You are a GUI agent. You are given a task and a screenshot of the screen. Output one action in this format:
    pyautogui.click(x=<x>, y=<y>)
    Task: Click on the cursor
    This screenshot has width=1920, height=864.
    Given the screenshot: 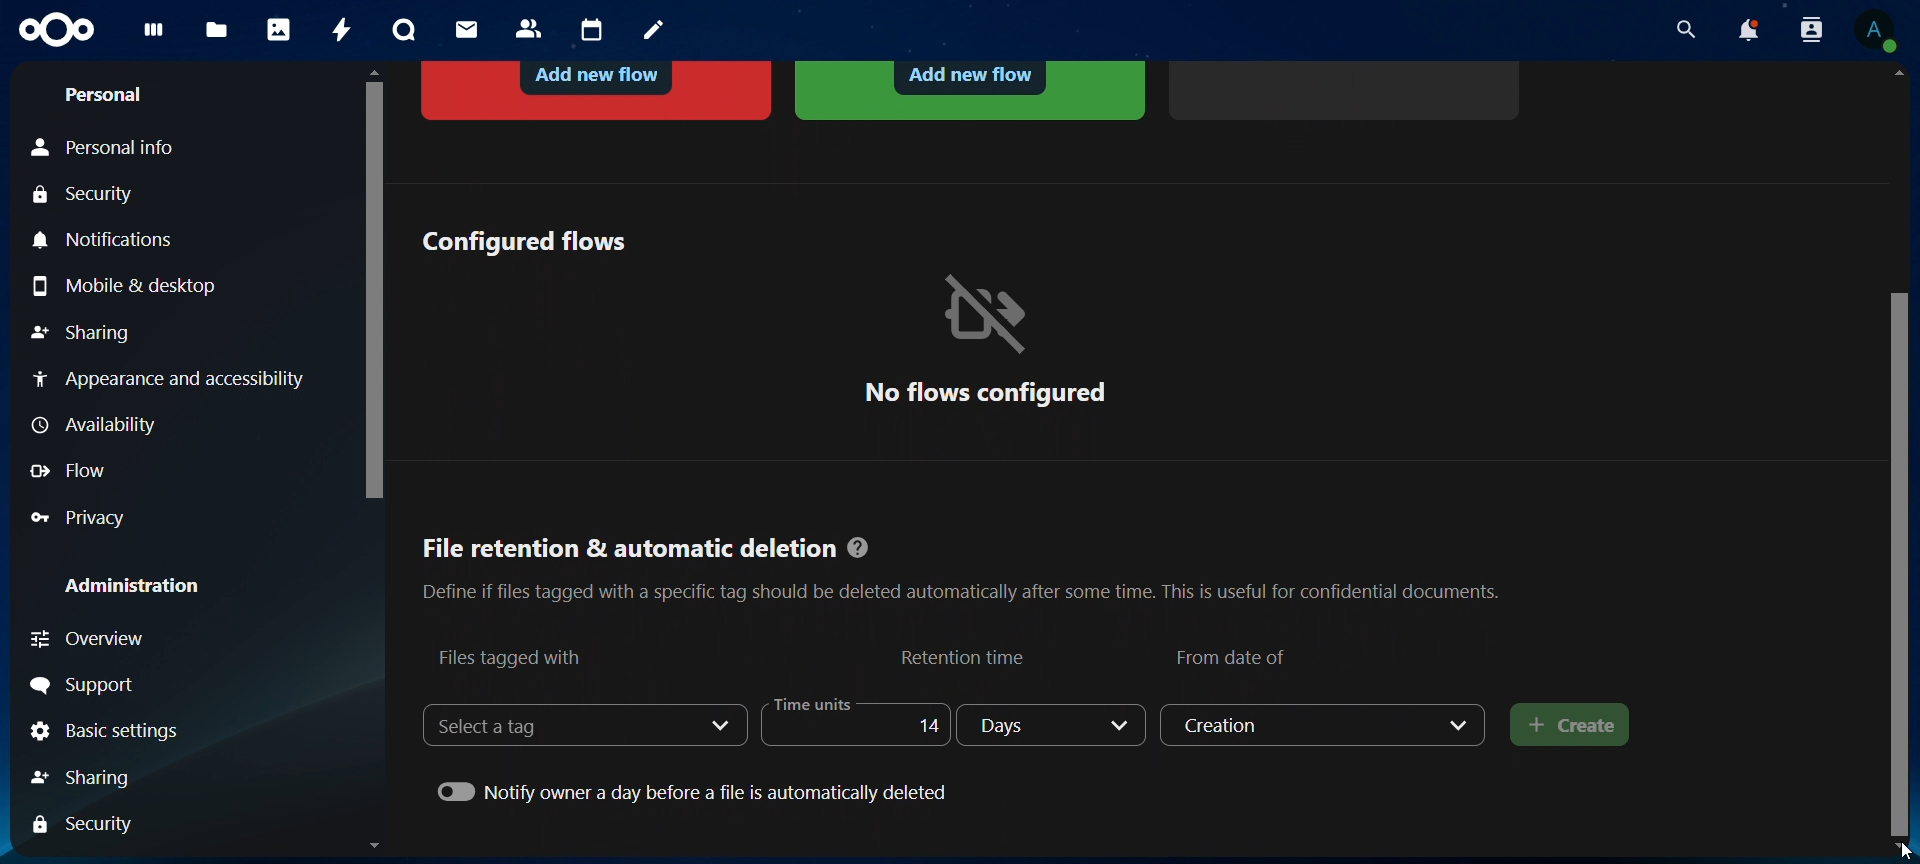 What is the action you would take?
    pyautogui.click(x=1890, y=852)
    